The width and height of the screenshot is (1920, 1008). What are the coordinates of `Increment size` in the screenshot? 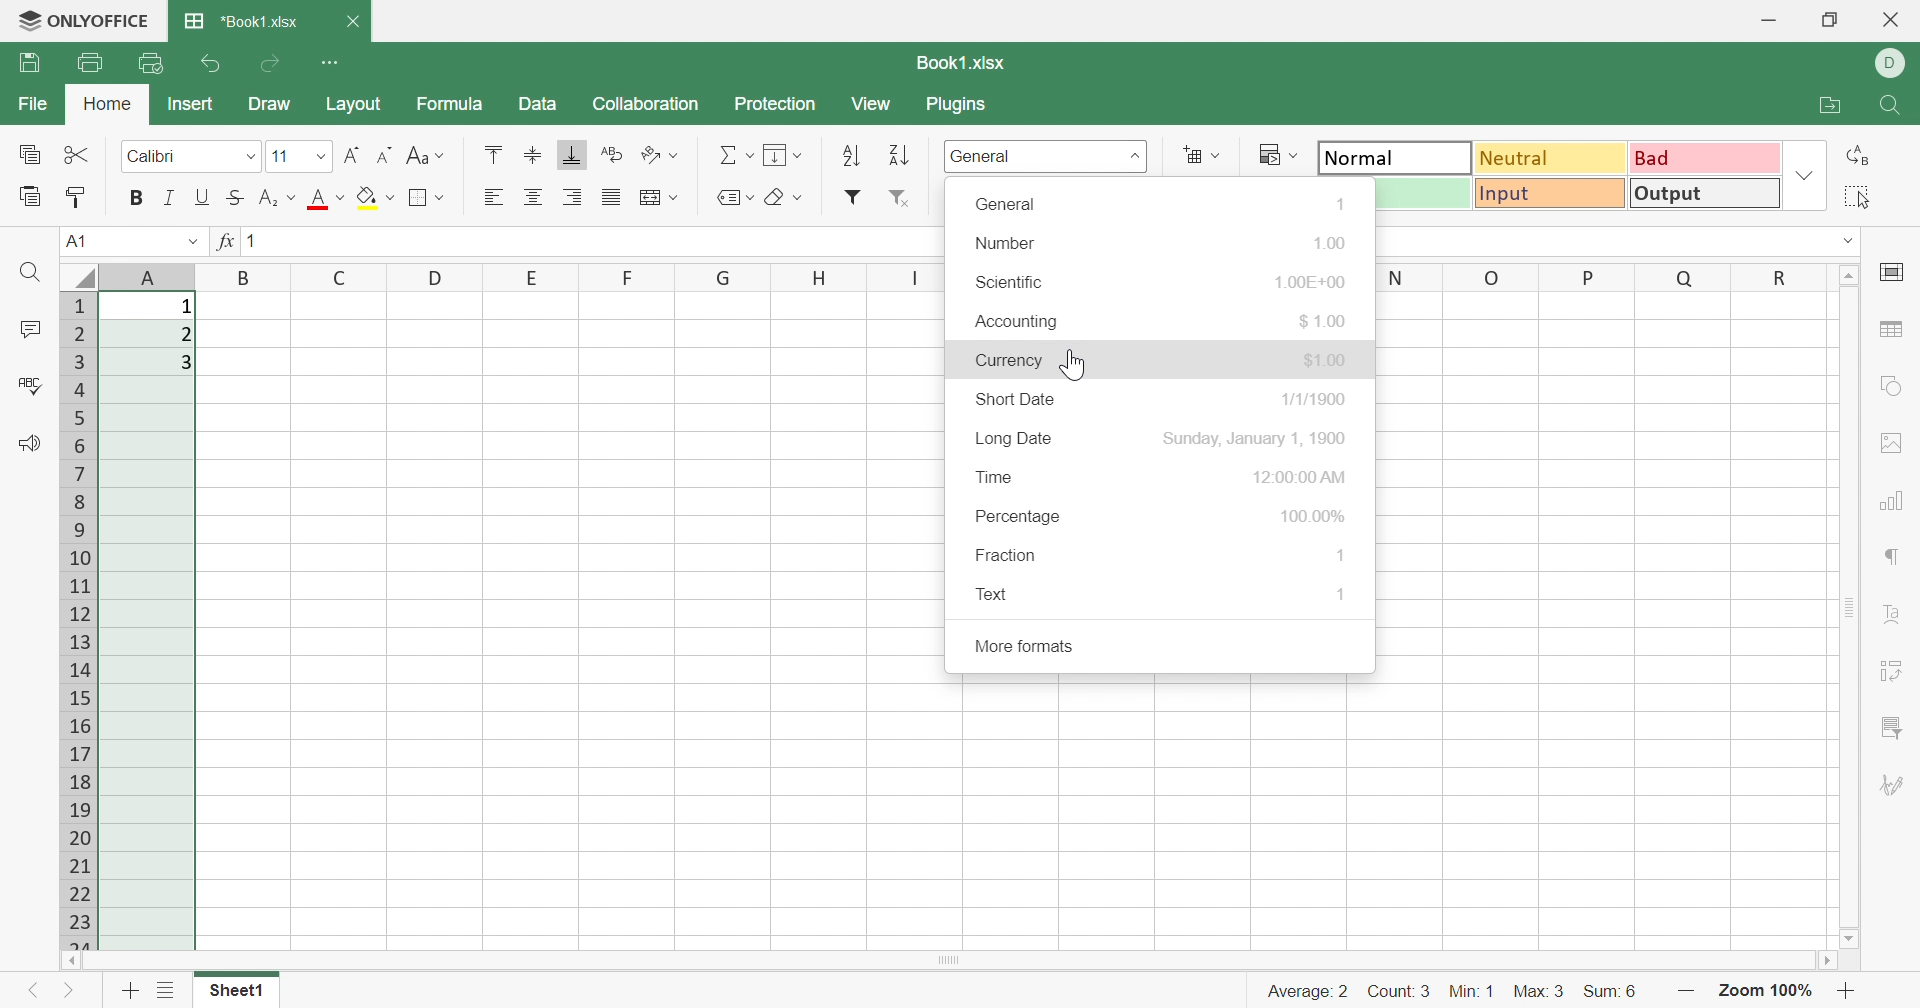 It's located at (387, 153).